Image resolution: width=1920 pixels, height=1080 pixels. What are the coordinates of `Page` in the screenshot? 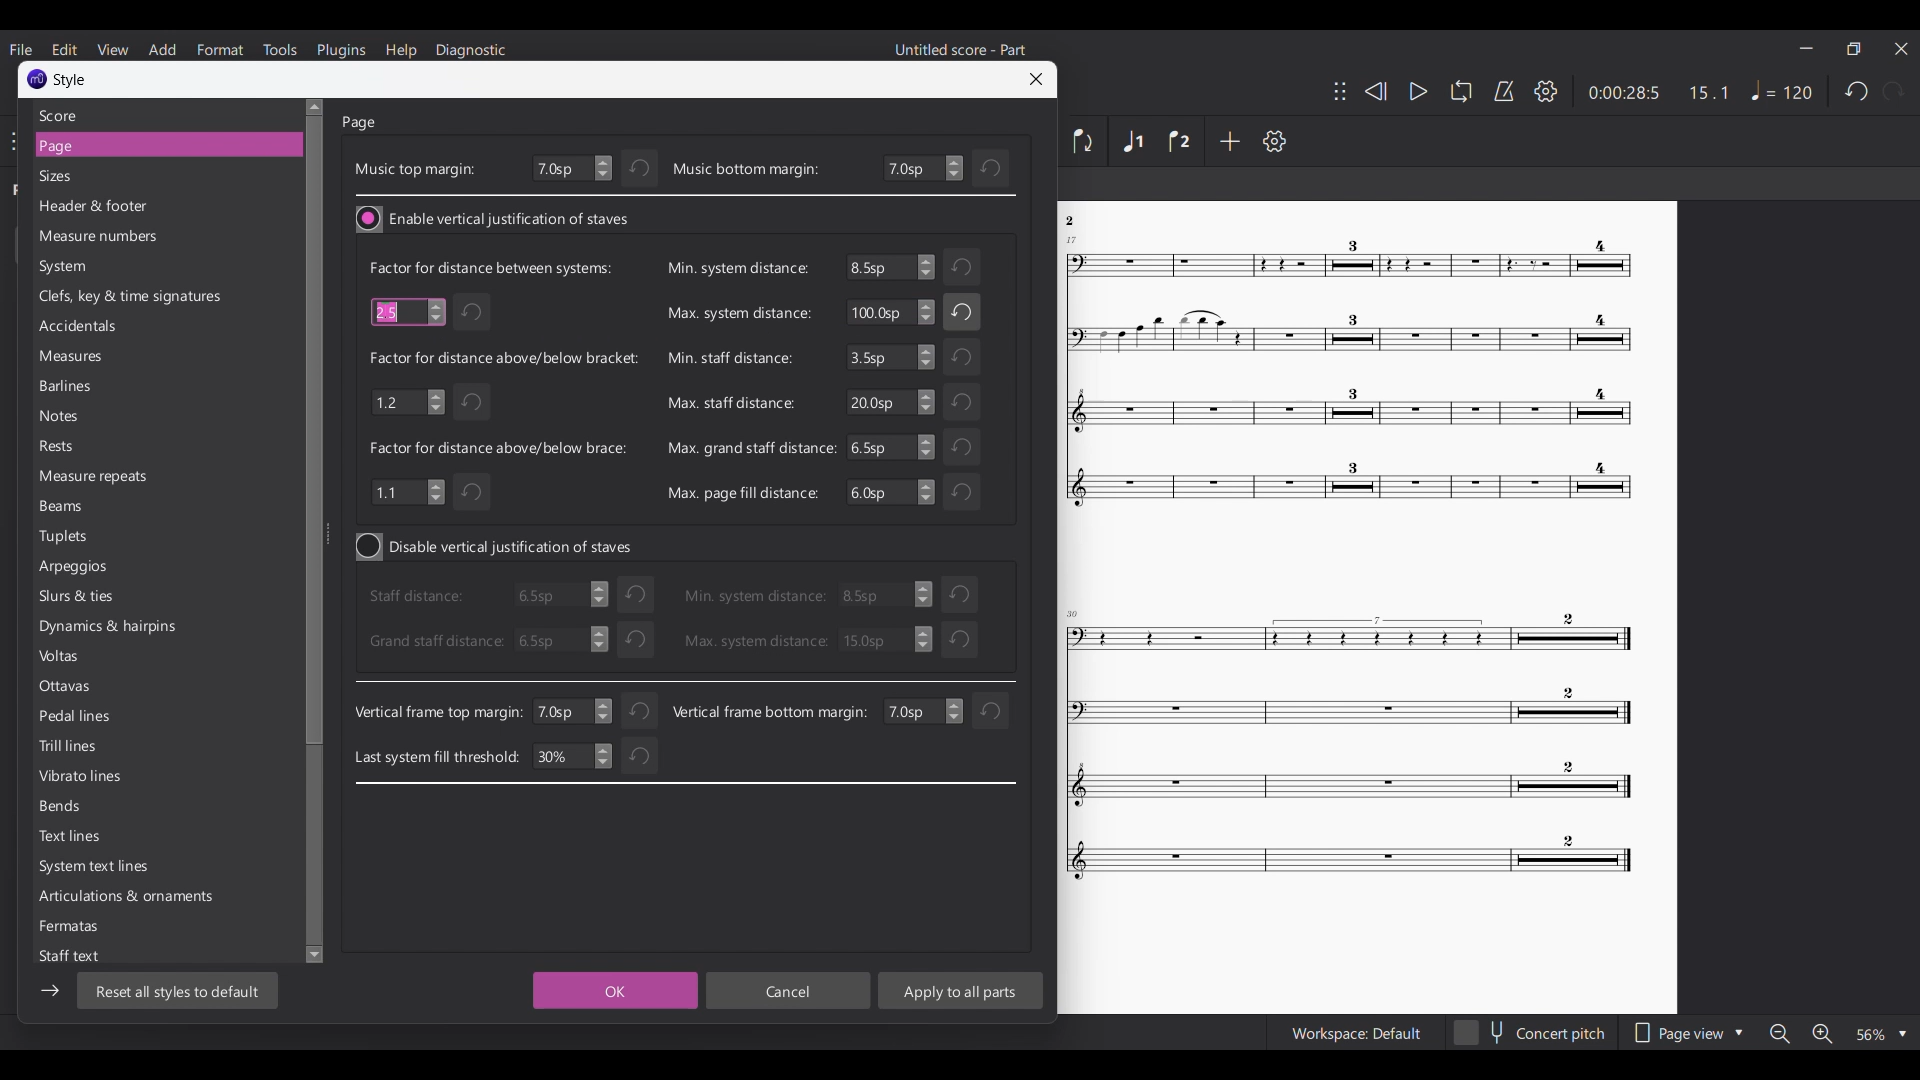 It's located at (154, 146).